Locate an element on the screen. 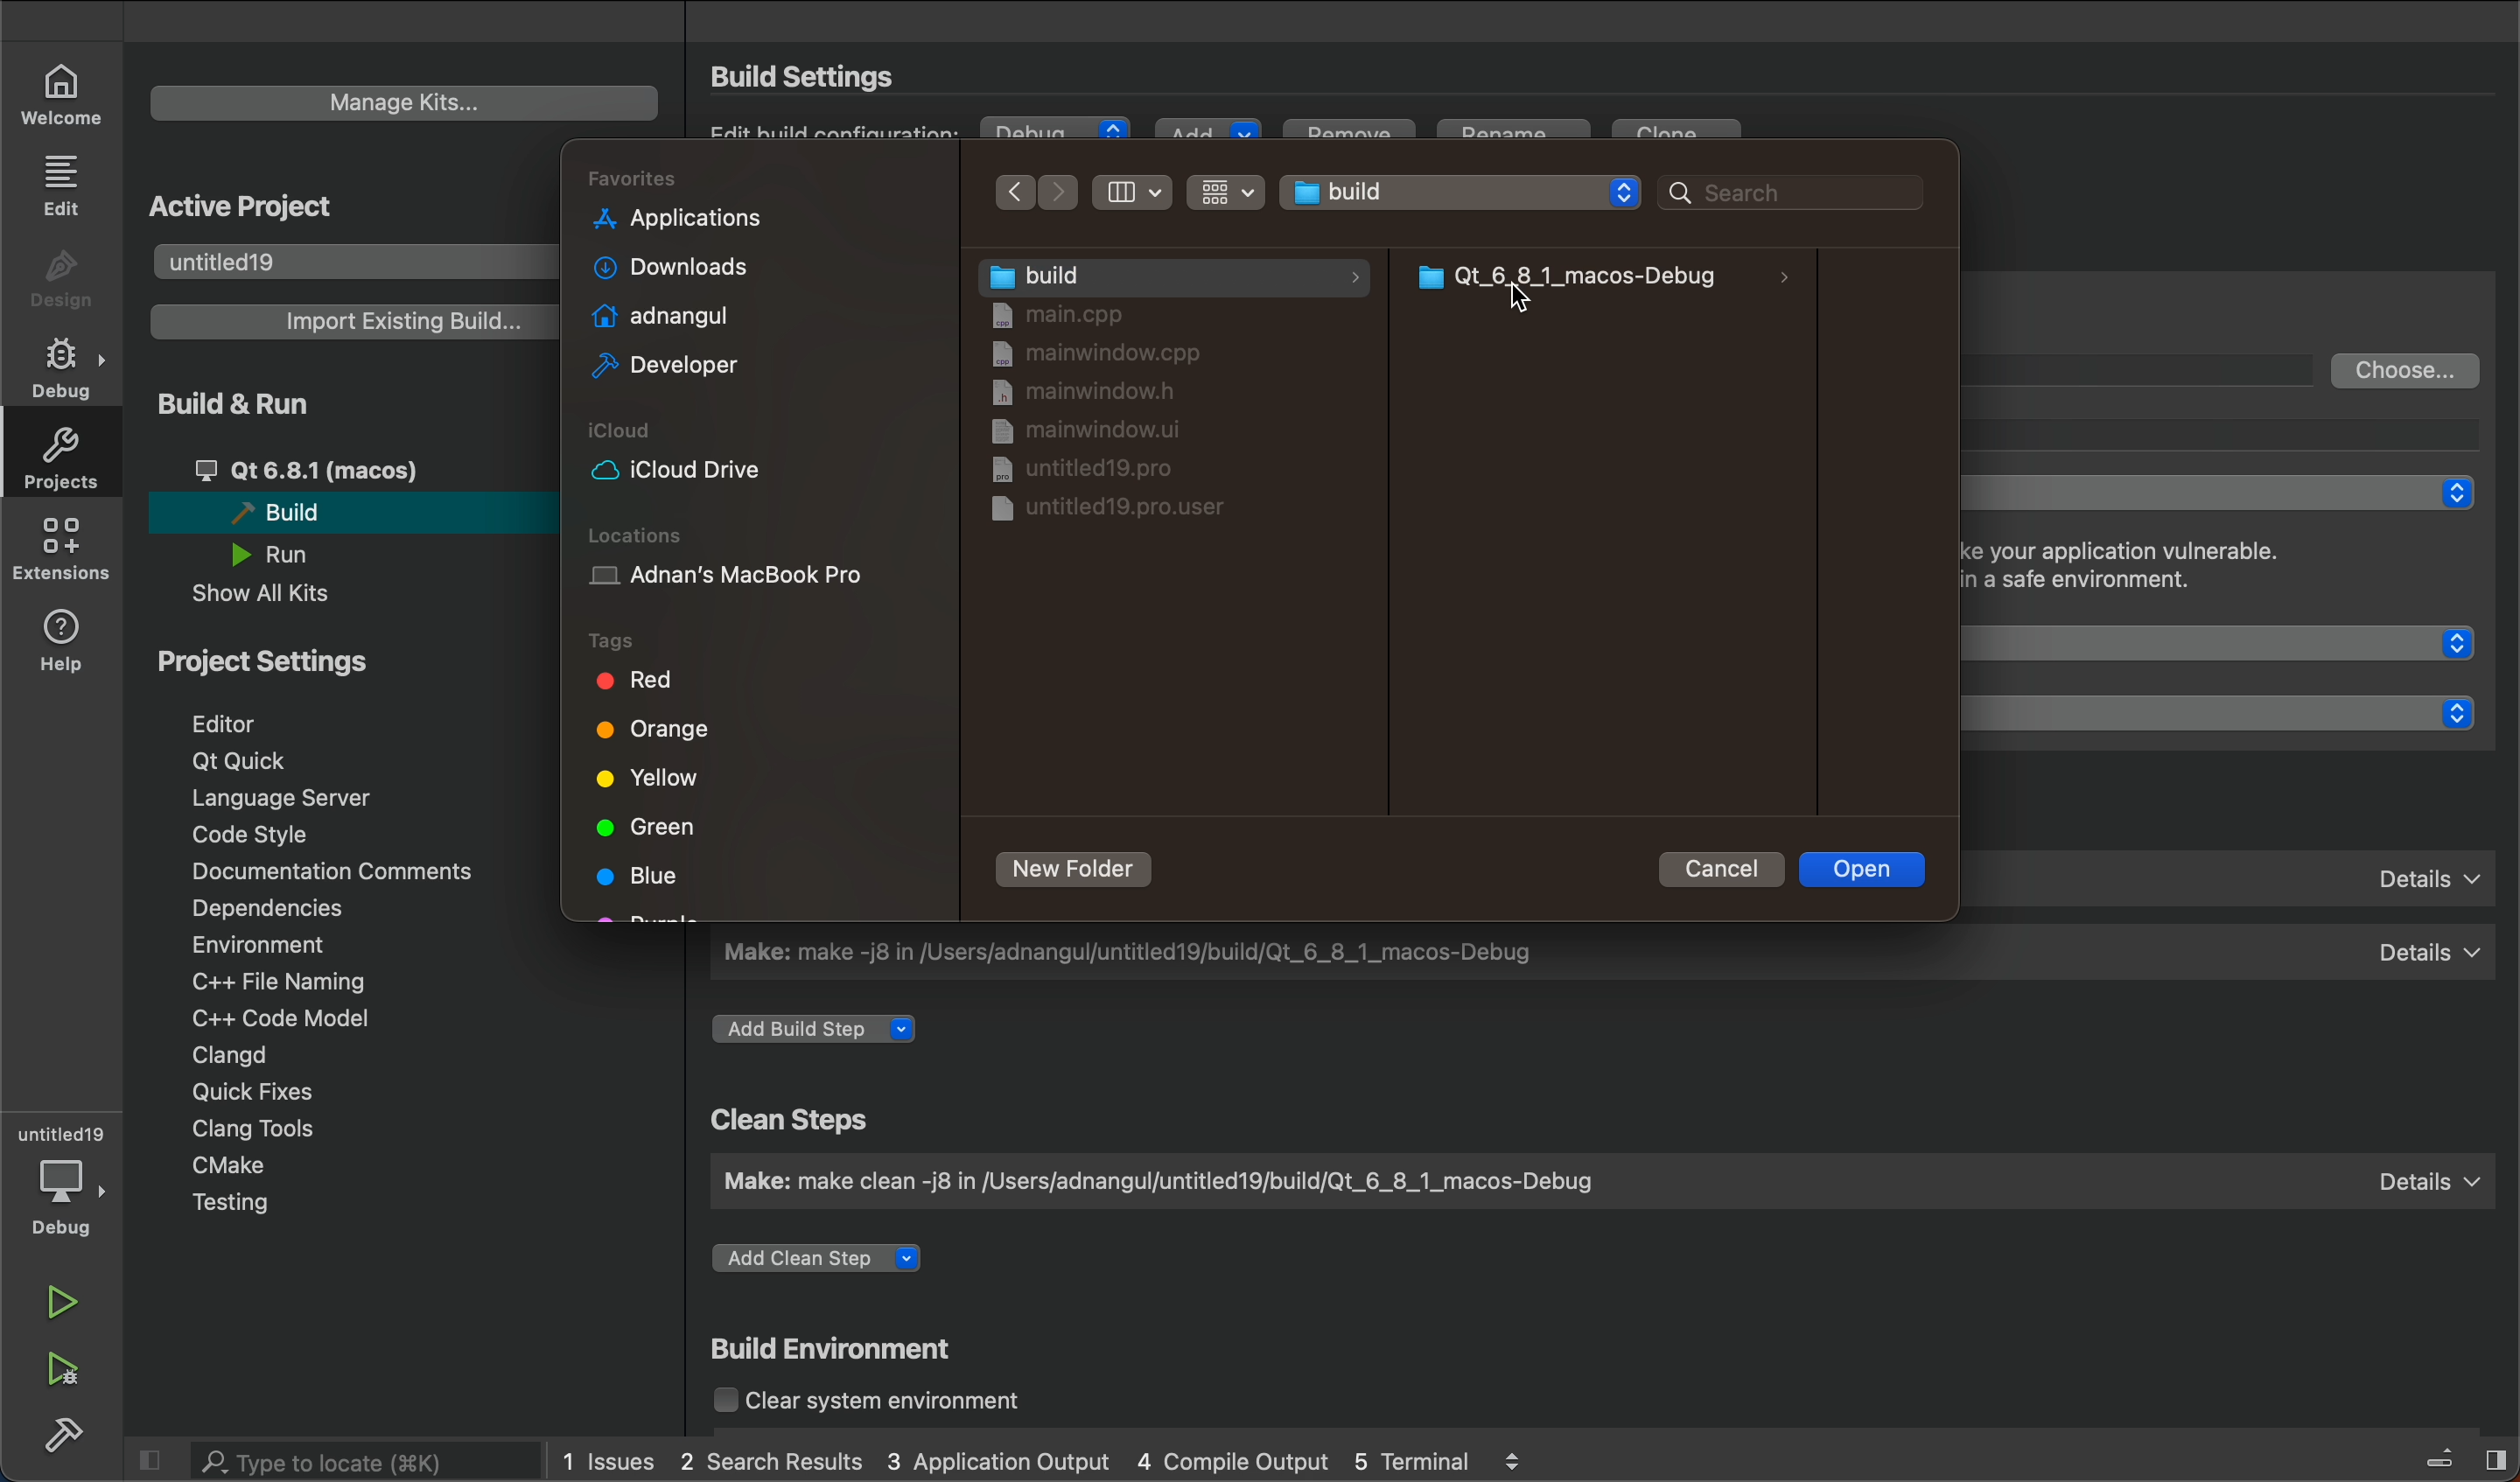  qmake system is located at coordinates (2235, 712).